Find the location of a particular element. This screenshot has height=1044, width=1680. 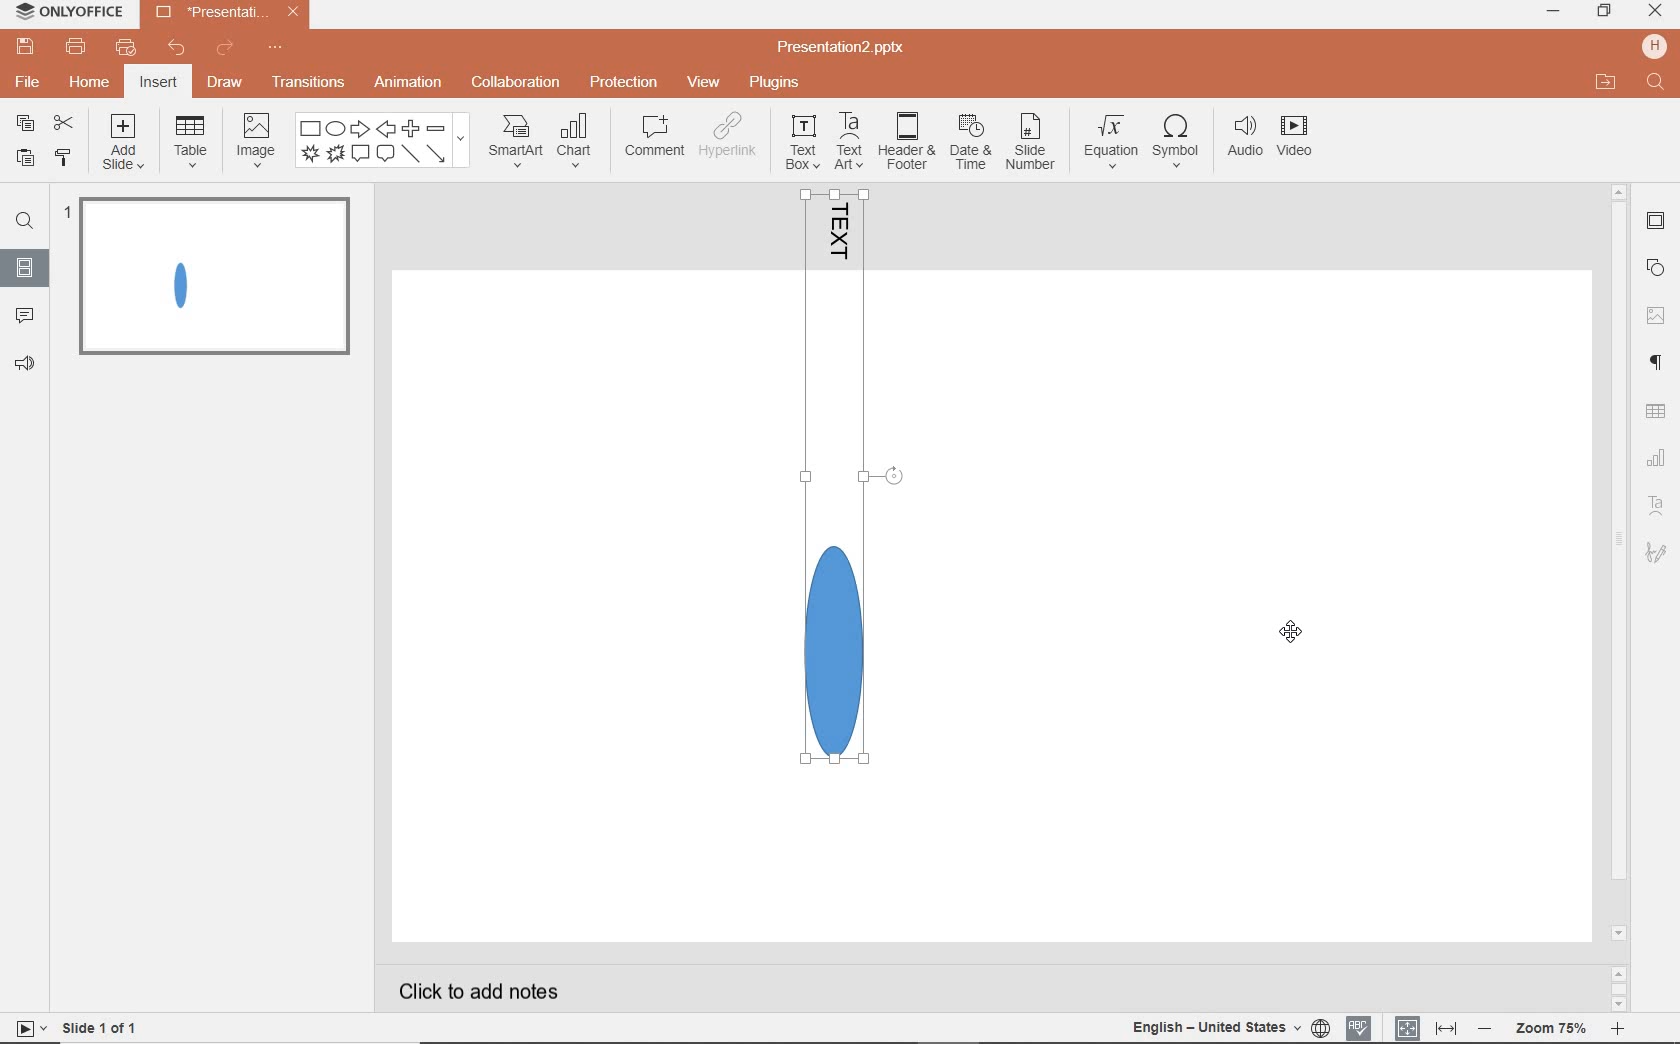

textbox is located at coordinates (800, 143).